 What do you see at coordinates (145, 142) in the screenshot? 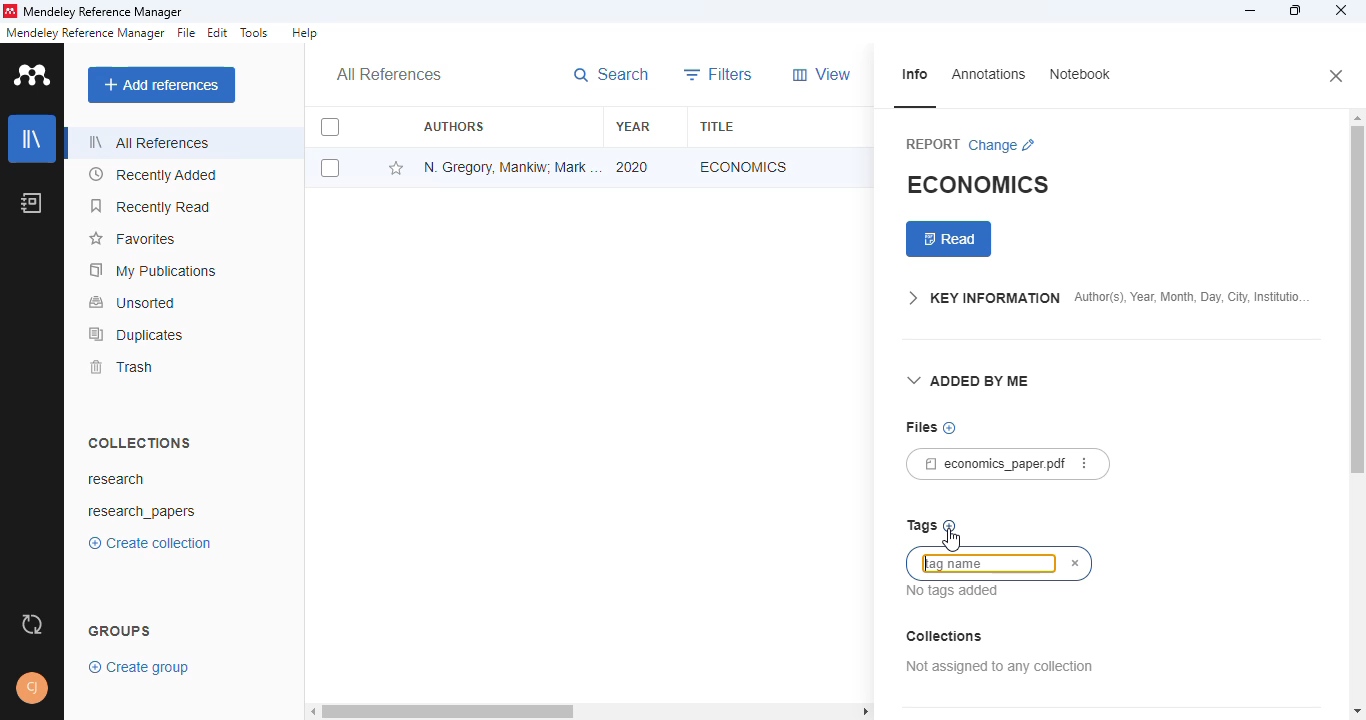
I see `all references` at bounding box center [145, 142].